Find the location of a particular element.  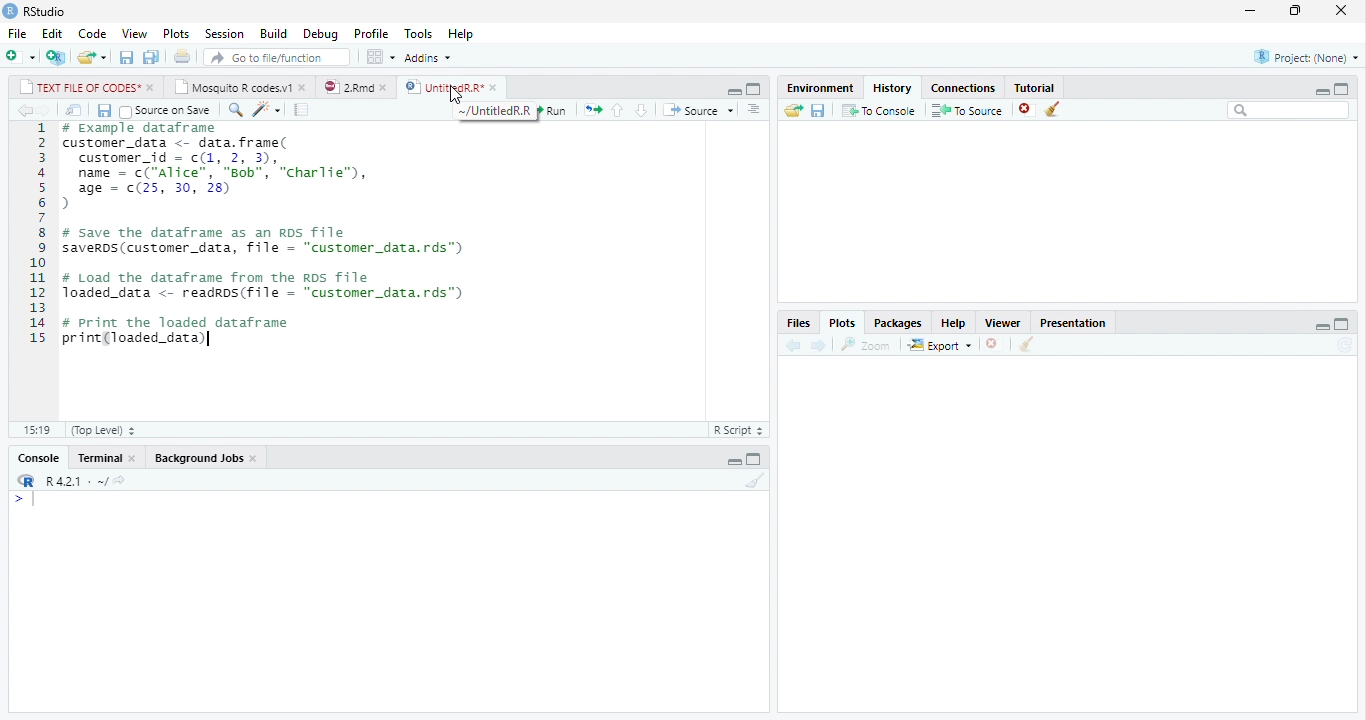

Export is located at coordinates (939, 345).